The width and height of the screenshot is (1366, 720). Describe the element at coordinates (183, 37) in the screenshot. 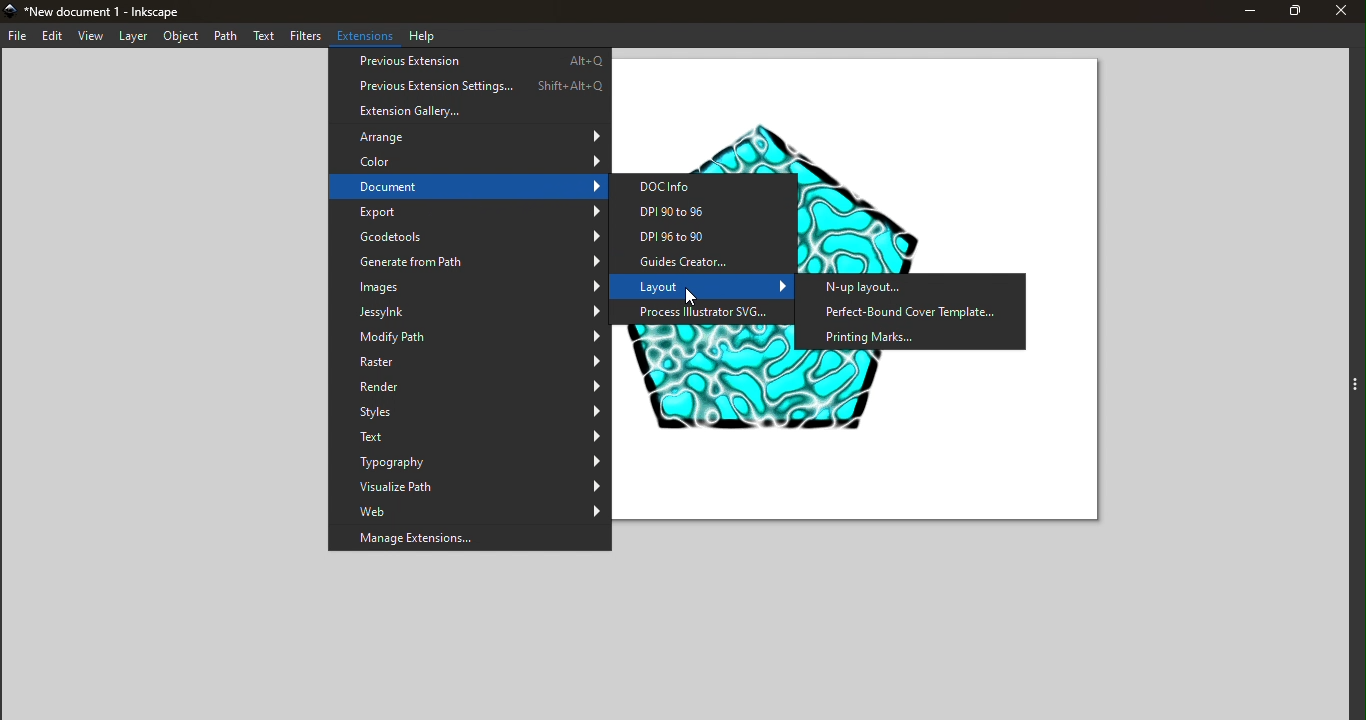

I see `Object` at that location.